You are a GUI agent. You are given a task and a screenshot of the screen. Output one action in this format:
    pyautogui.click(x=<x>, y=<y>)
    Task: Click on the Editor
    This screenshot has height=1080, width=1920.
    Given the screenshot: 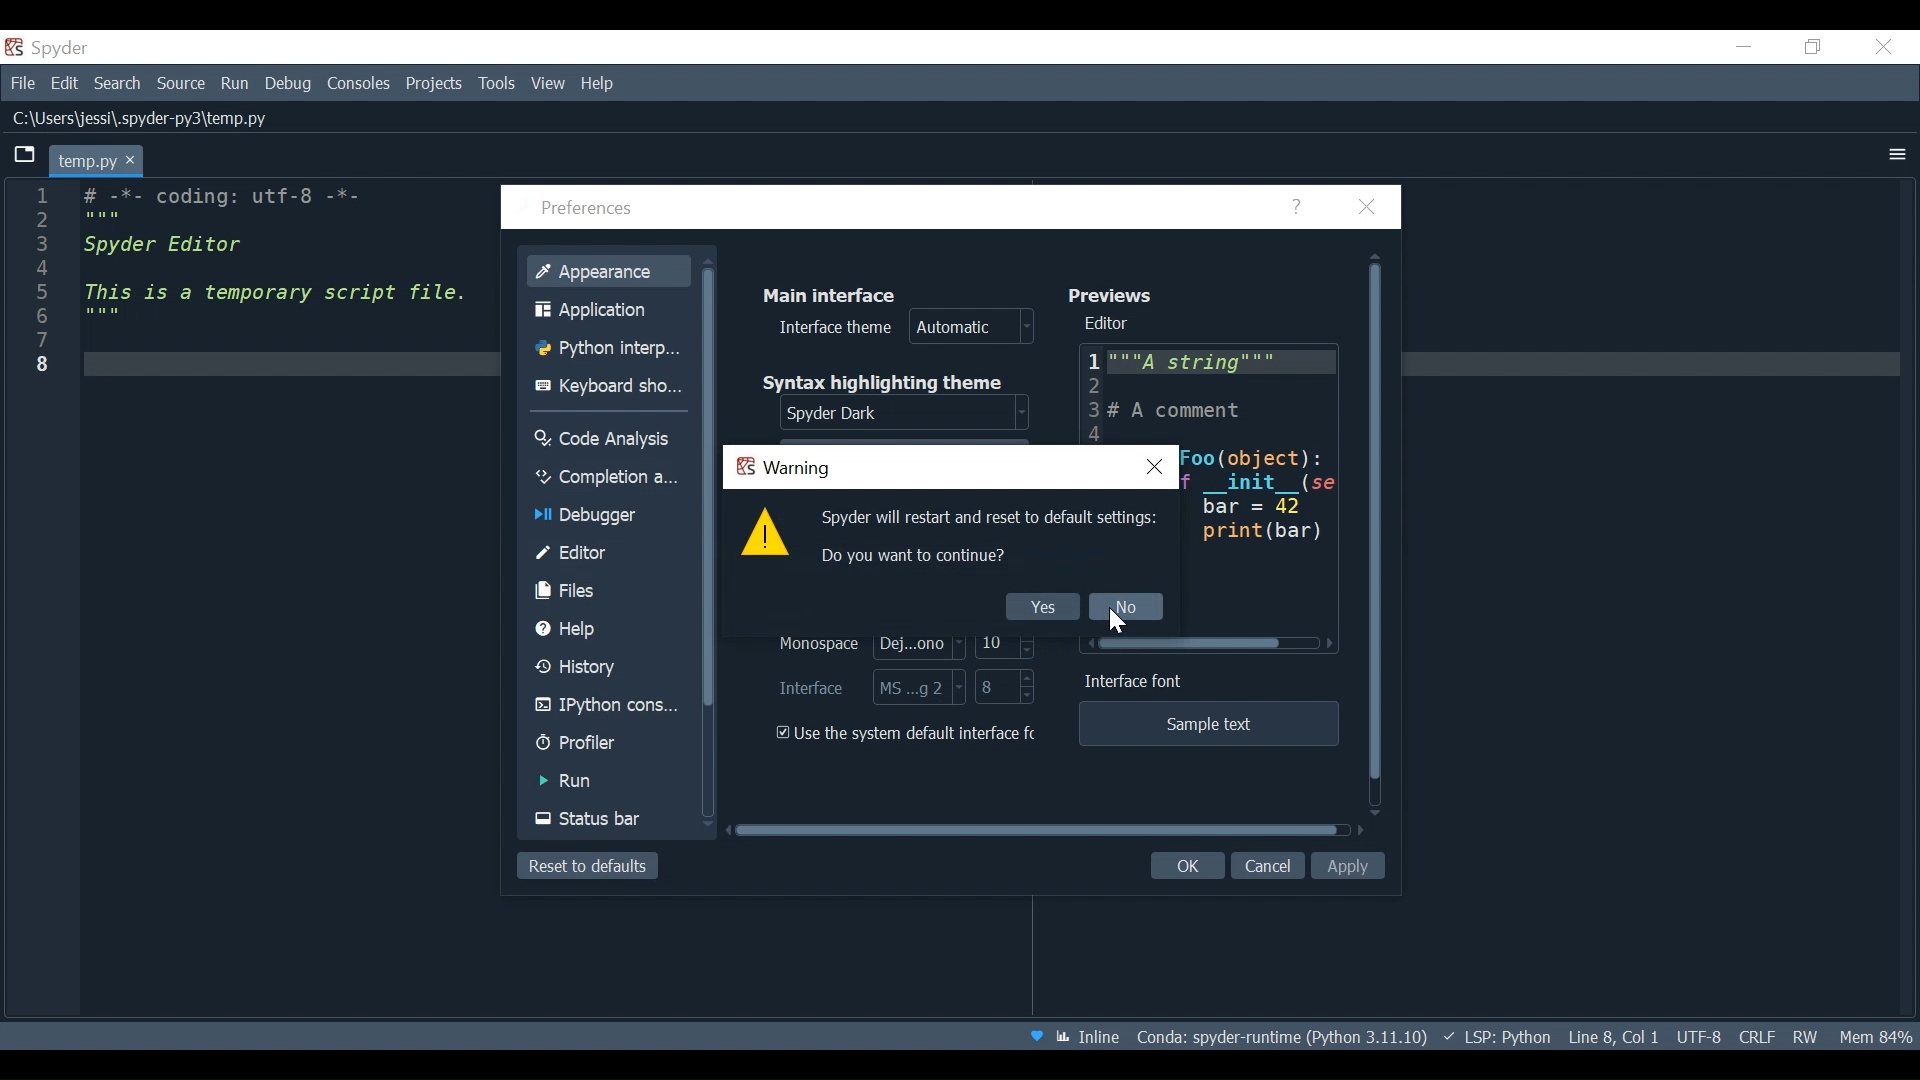 What is the action you would take?
    pyautogui.click(x=1208, y=393)
    